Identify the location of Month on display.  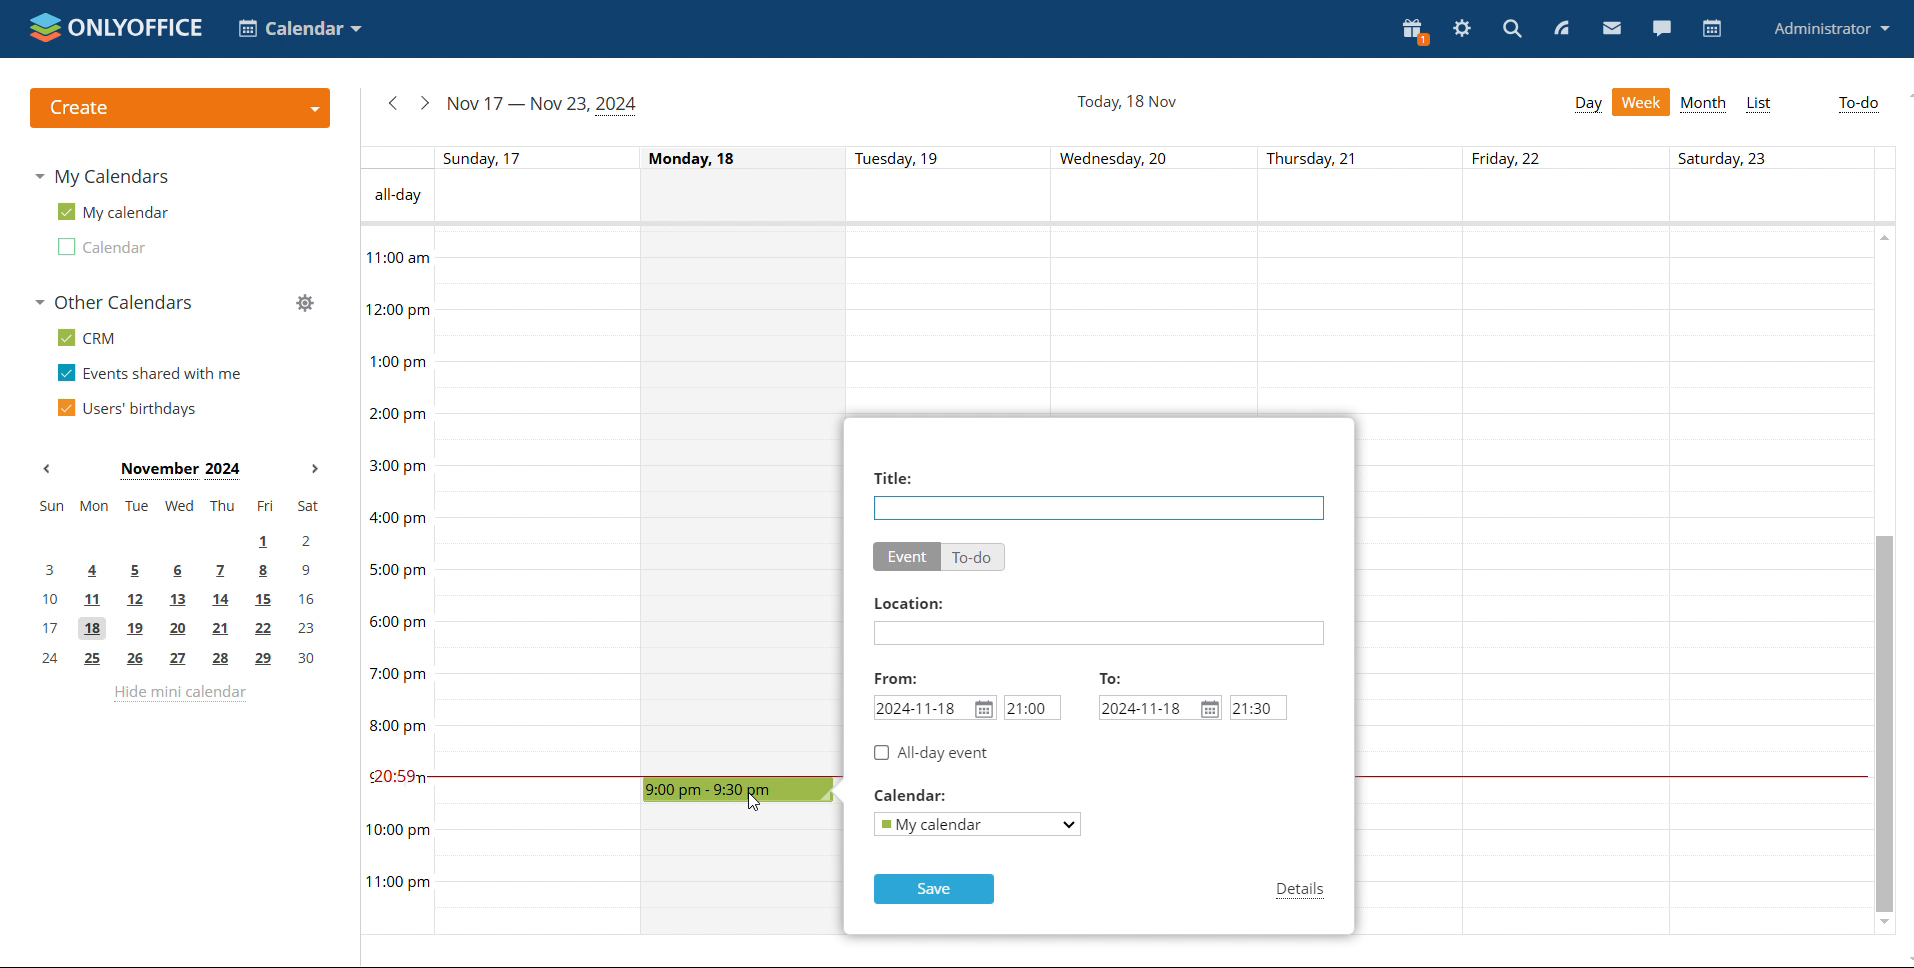
(180, 471).